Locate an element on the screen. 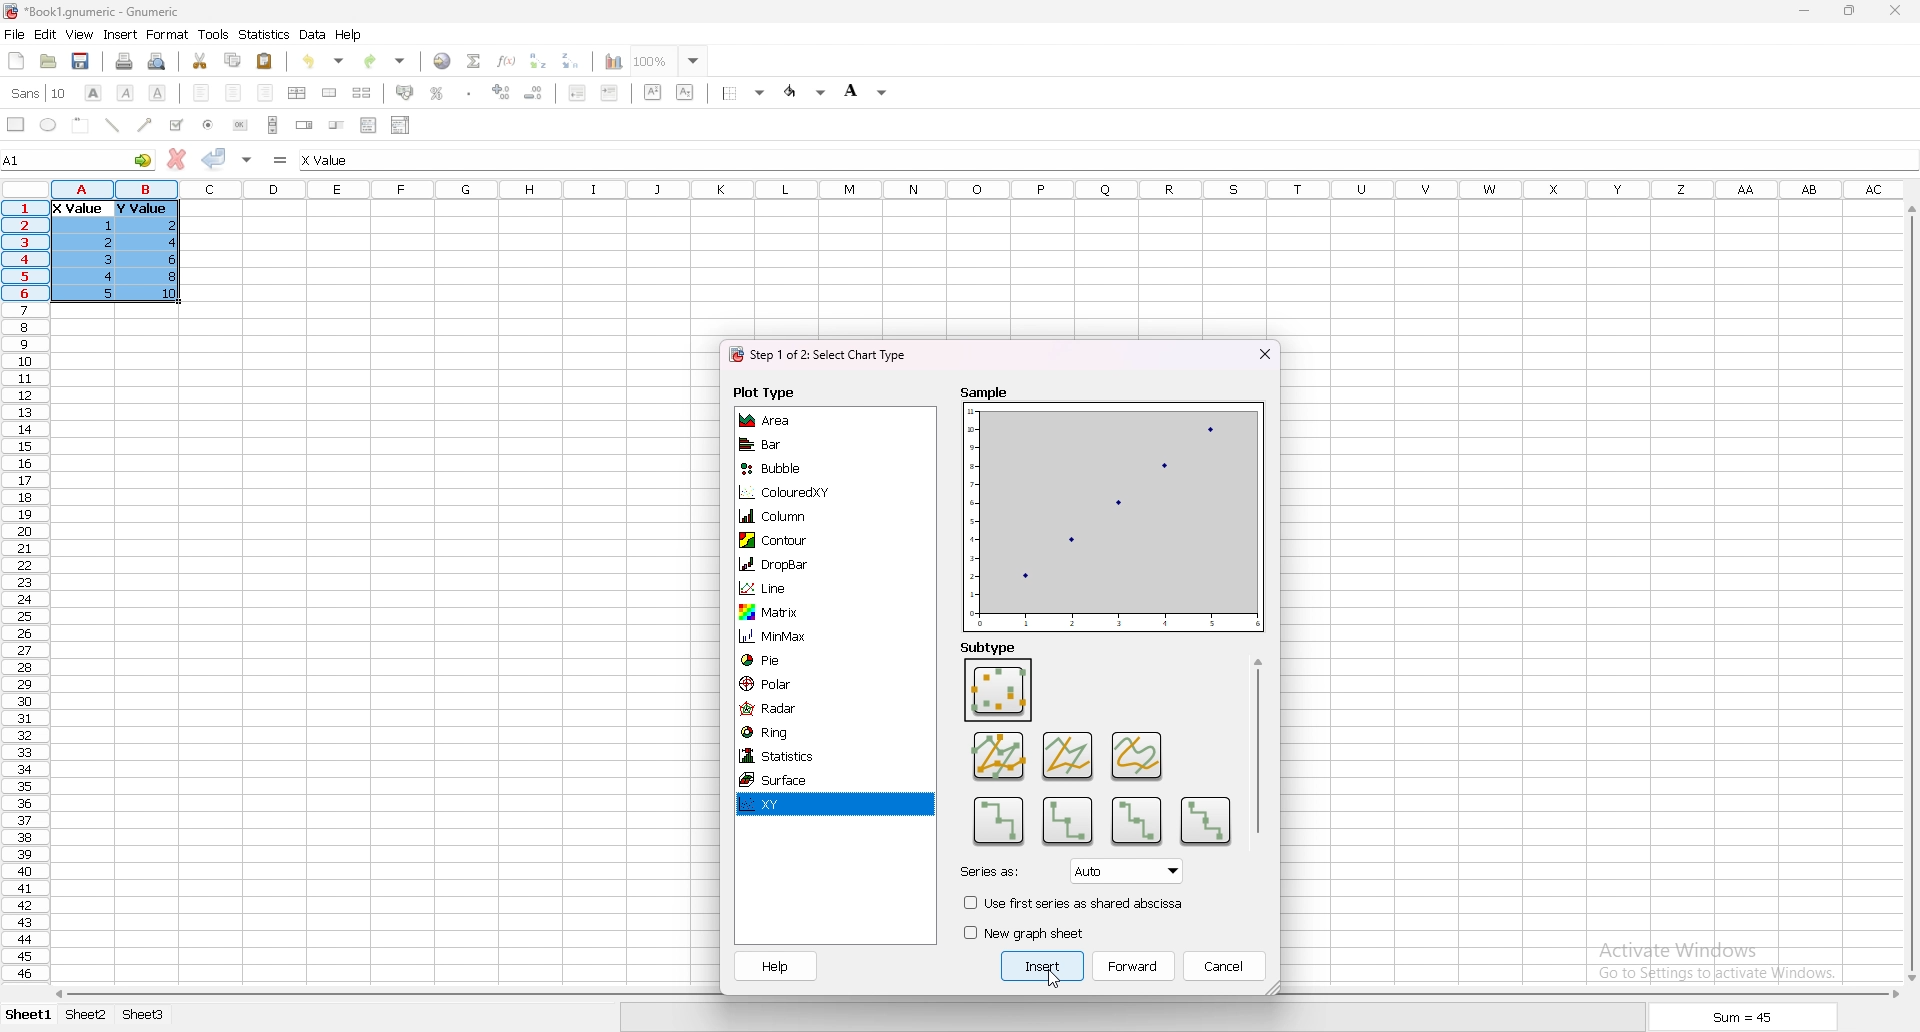 The image size is (1920, 1032). pie is located at coordinates (799, 660).